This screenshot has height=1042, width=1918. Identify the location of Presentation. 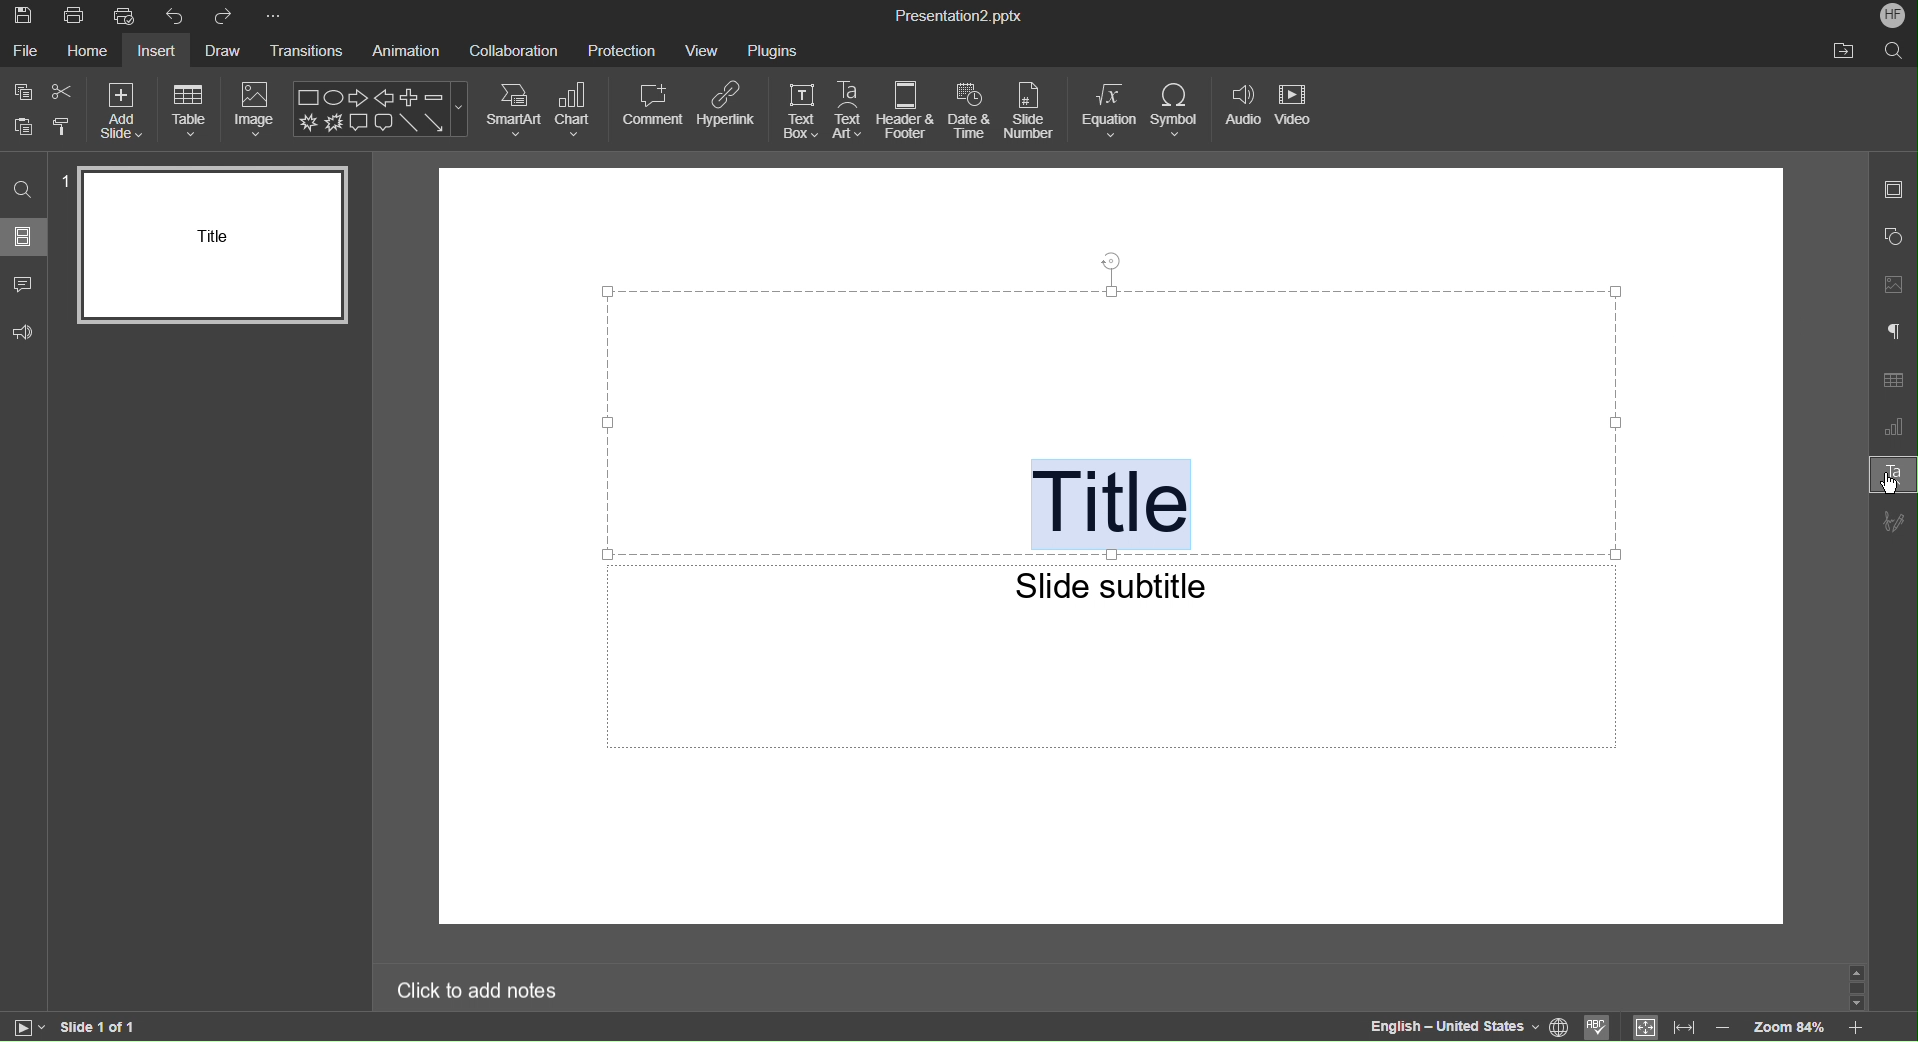
(959, 16).